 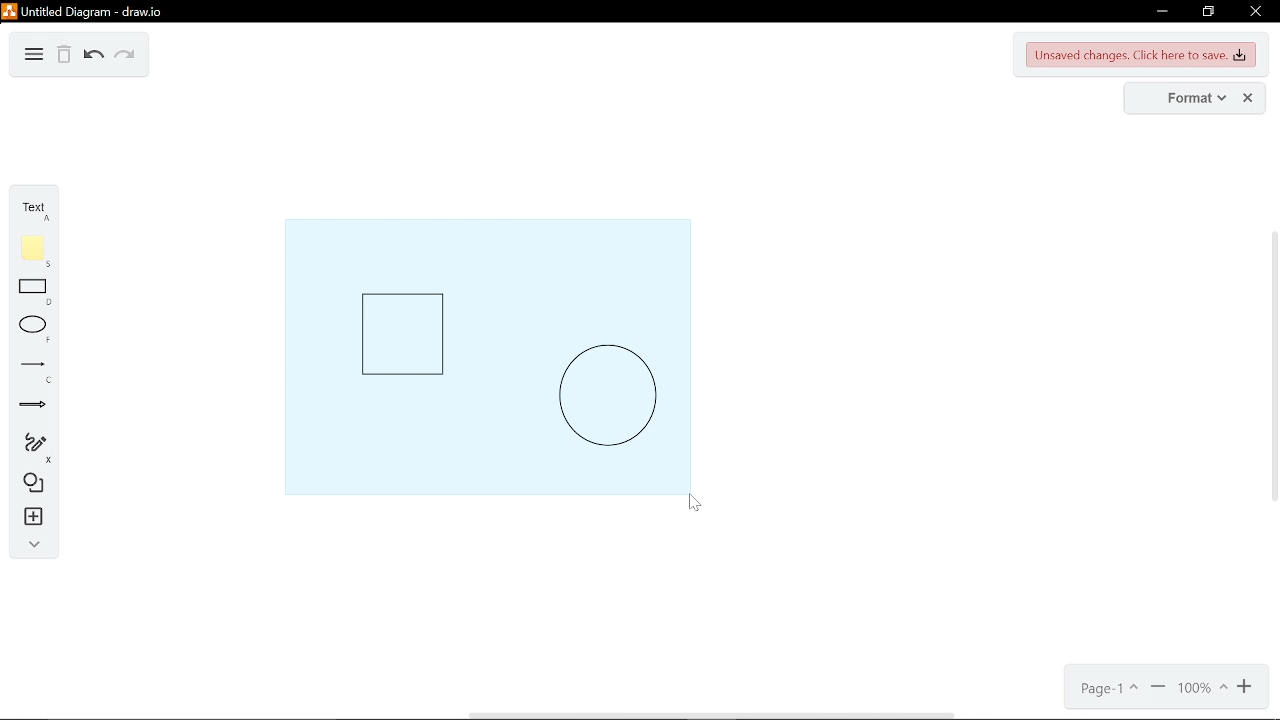 What do you see at coordinates (95, 55) in the screenshot?
I see `undo` at bounding box center [95, 55].